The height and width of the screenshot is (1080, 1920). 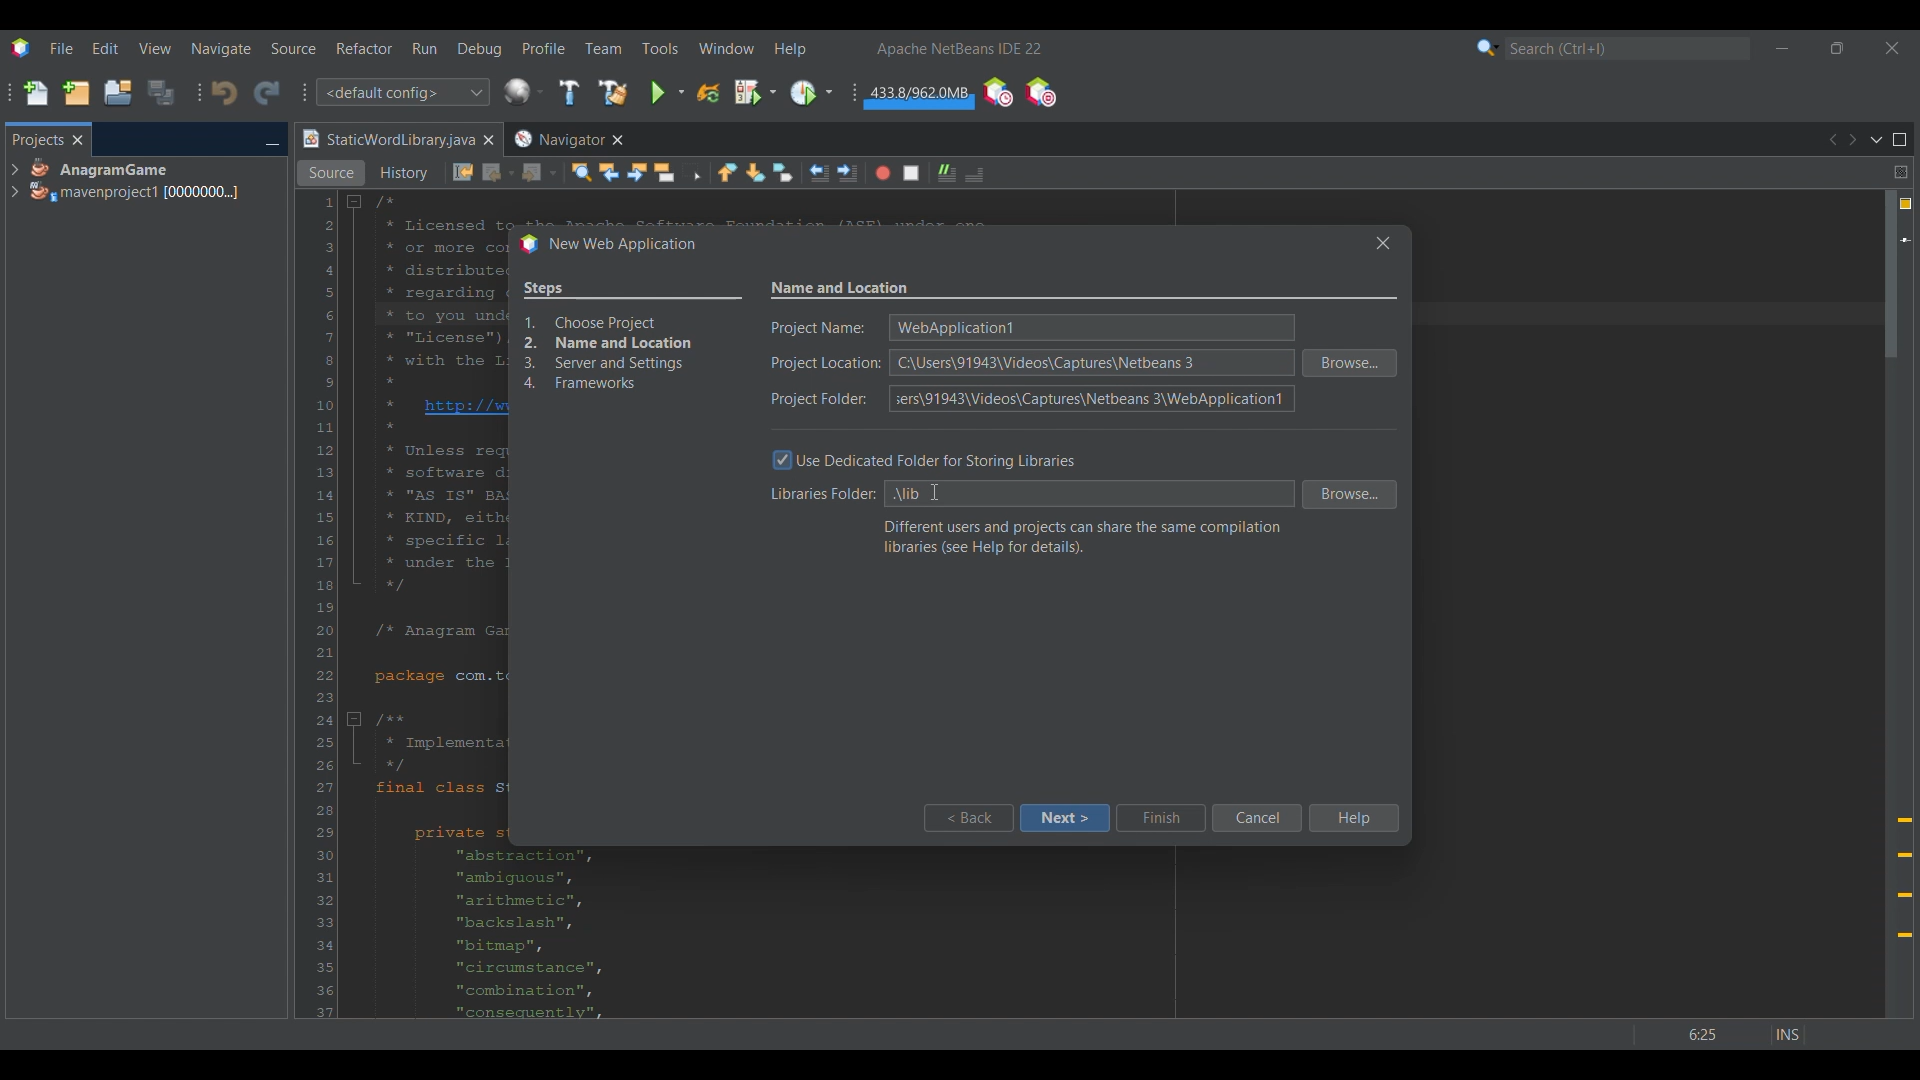 What do you see at coordinates (664, 172) in the screenshot?
I see `Toggle highlight search` at bounding box center [664, 172].